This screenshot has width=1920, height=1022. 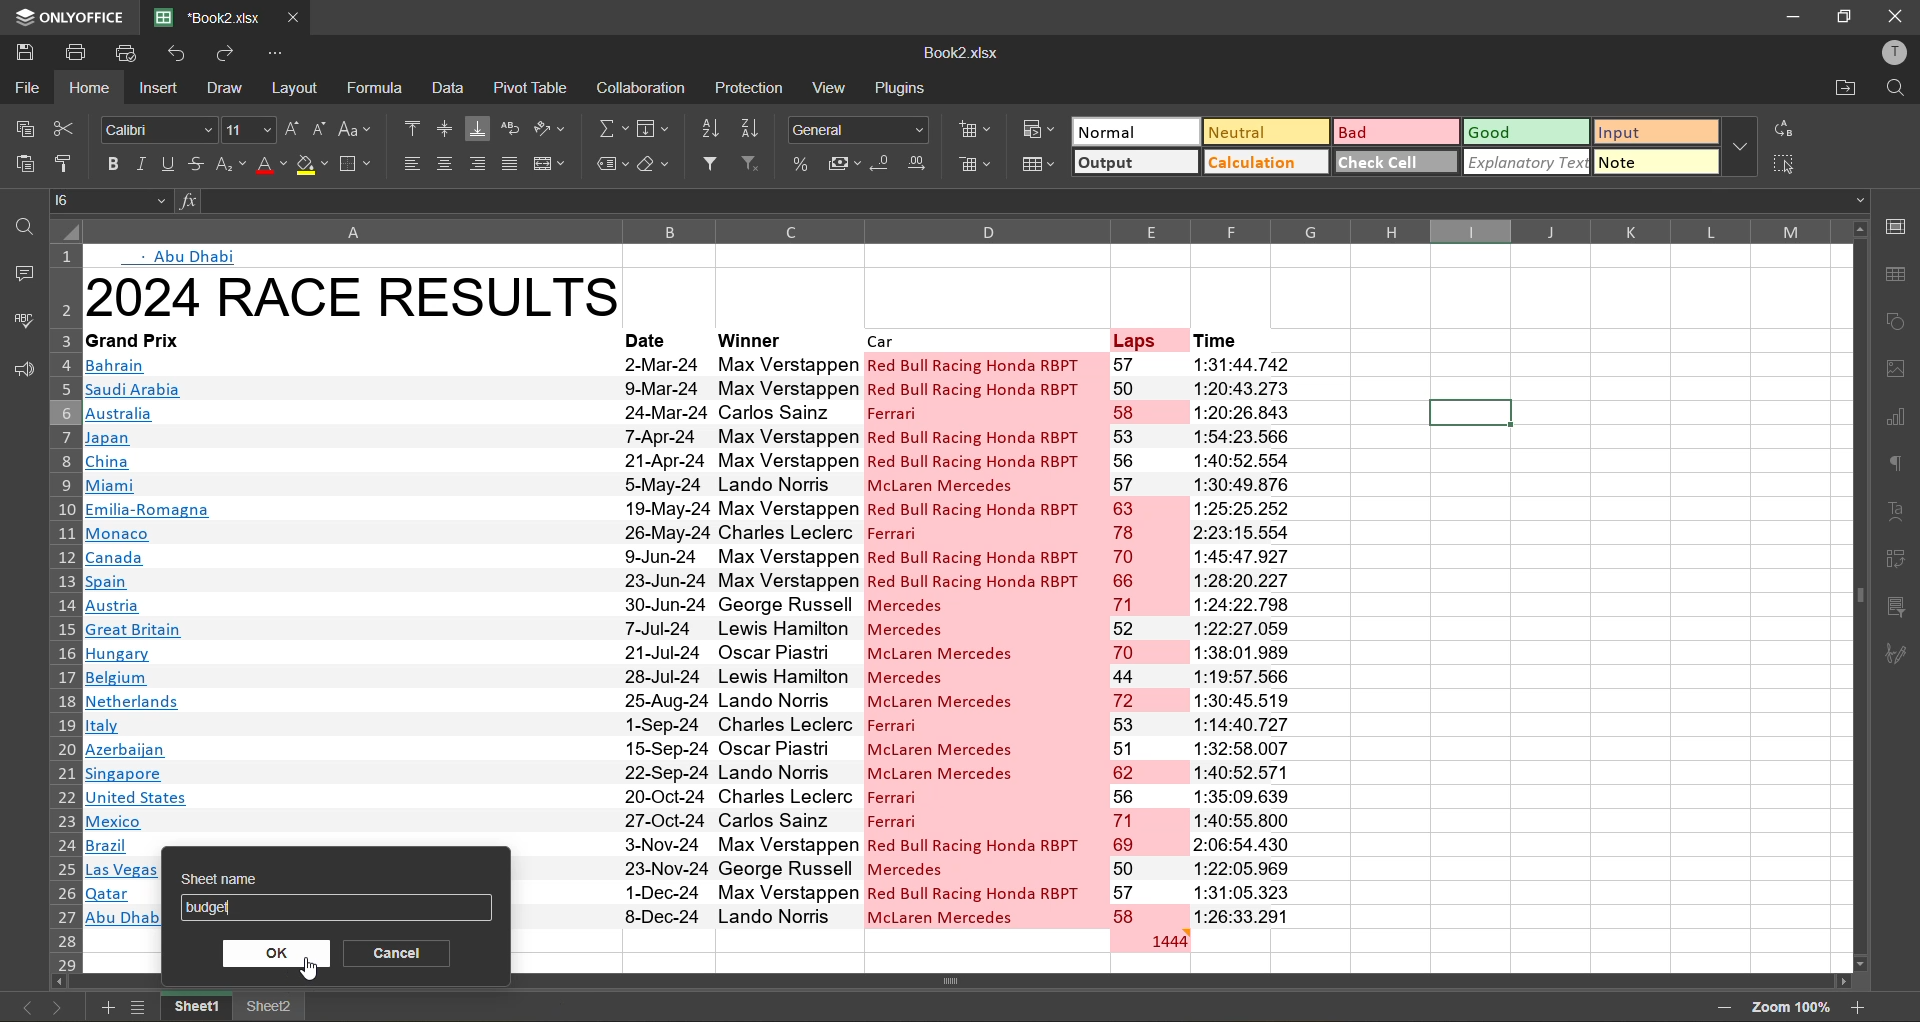 What do you see at coordinates (298, 88) in the screenshot?
I see `layout` at bounding box center [298, 88].